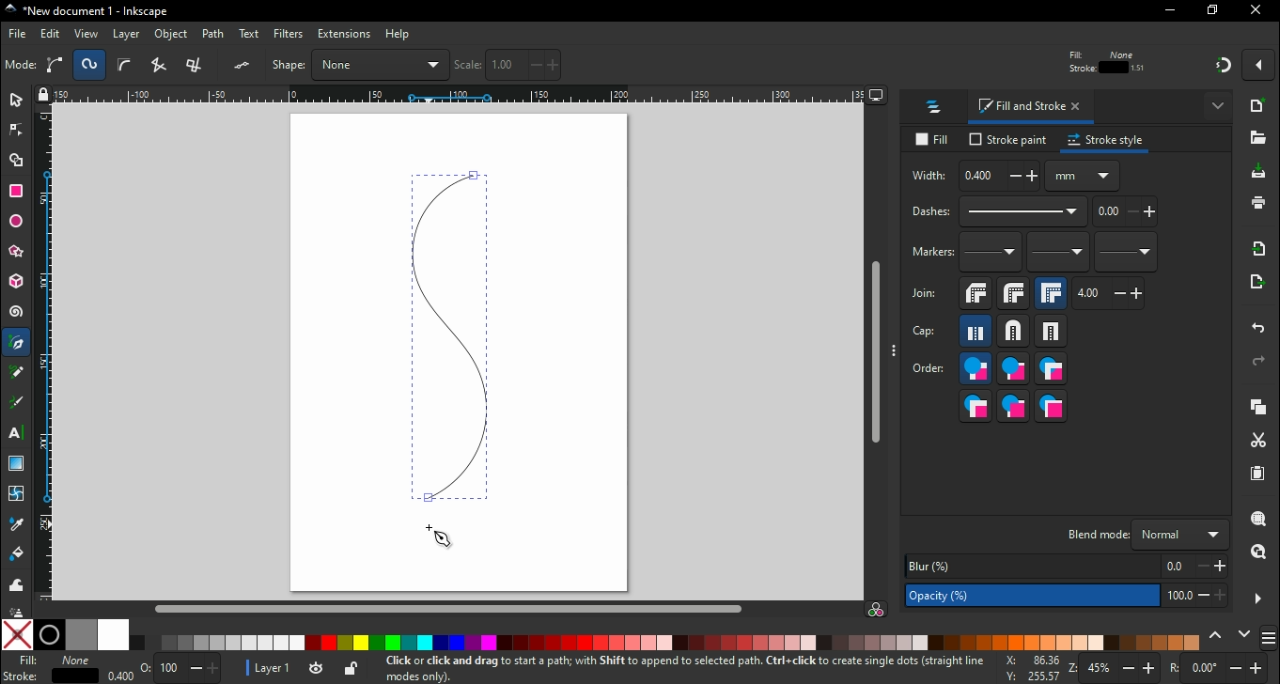  I want to click on opacity, so click(168, 667).